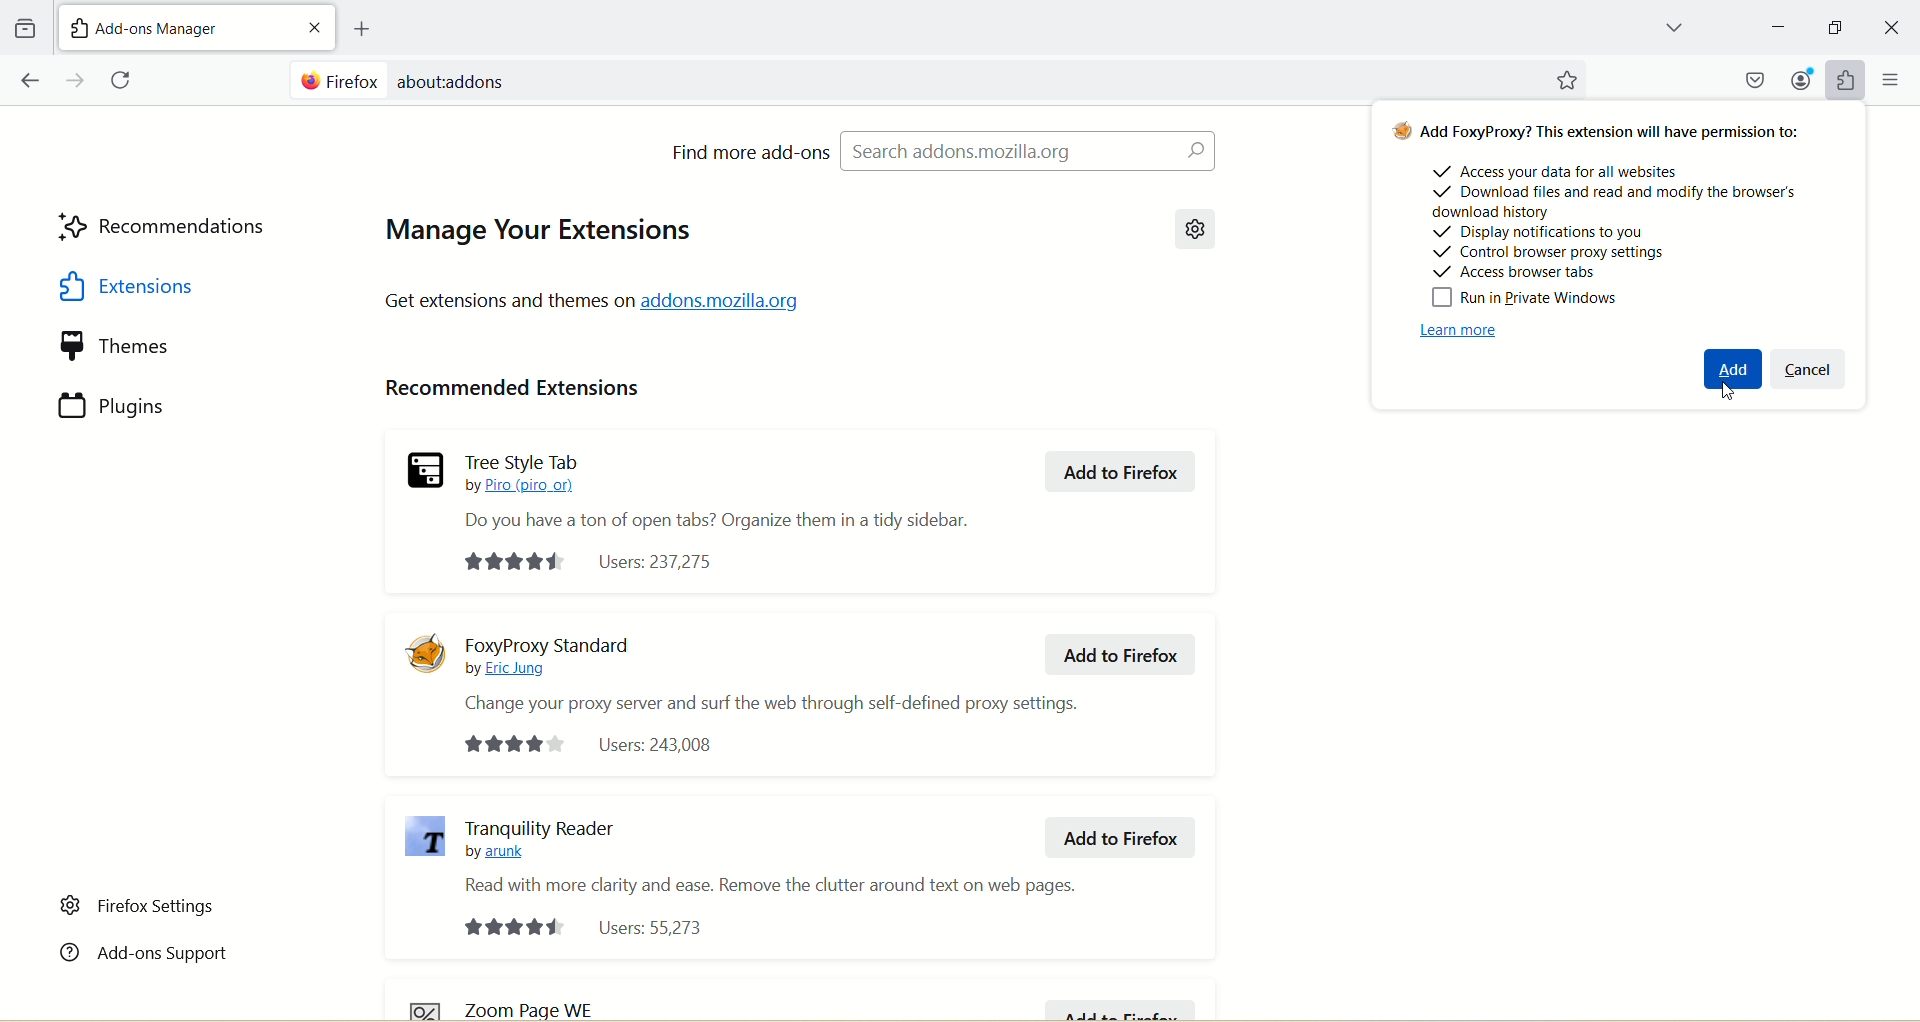  Describe the element at coordinates (29, 80) in the screenshot. I see `Move backward` at that location.